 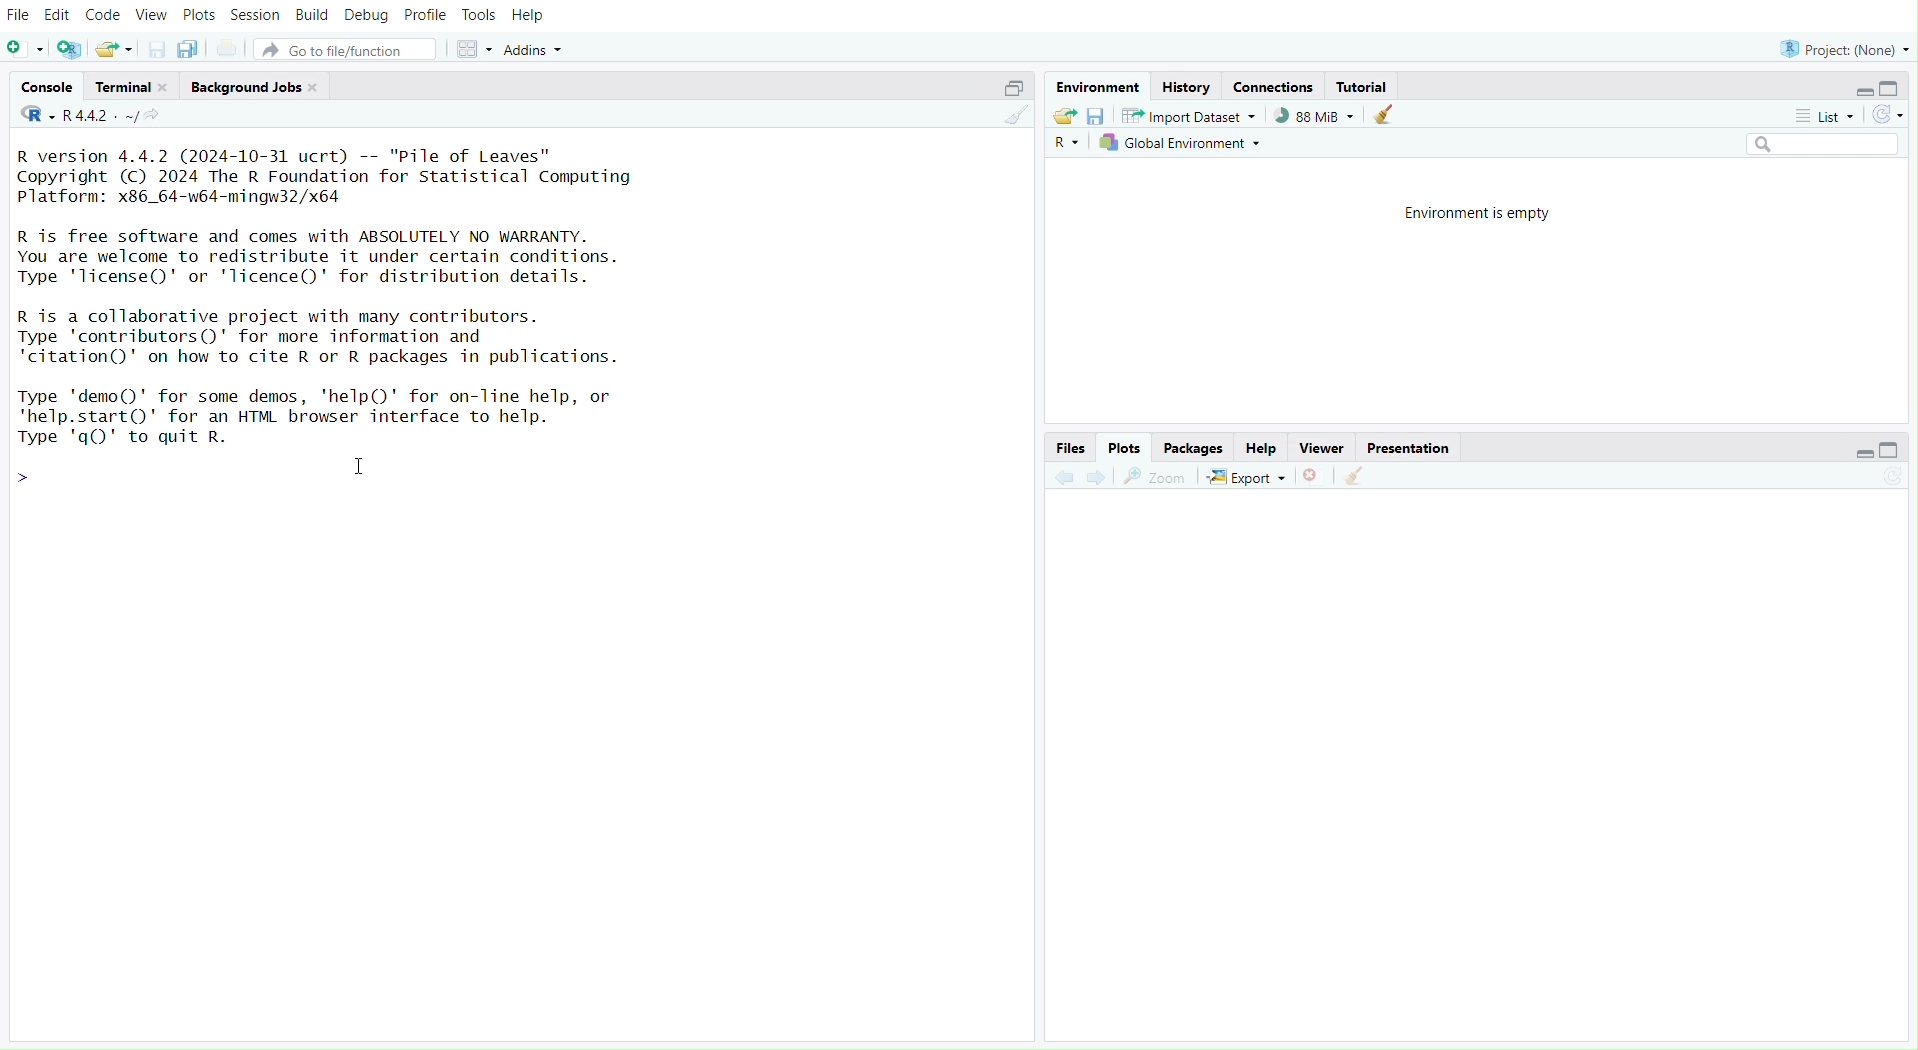 I want to click on Maximize, so click(x=1893, y=88).